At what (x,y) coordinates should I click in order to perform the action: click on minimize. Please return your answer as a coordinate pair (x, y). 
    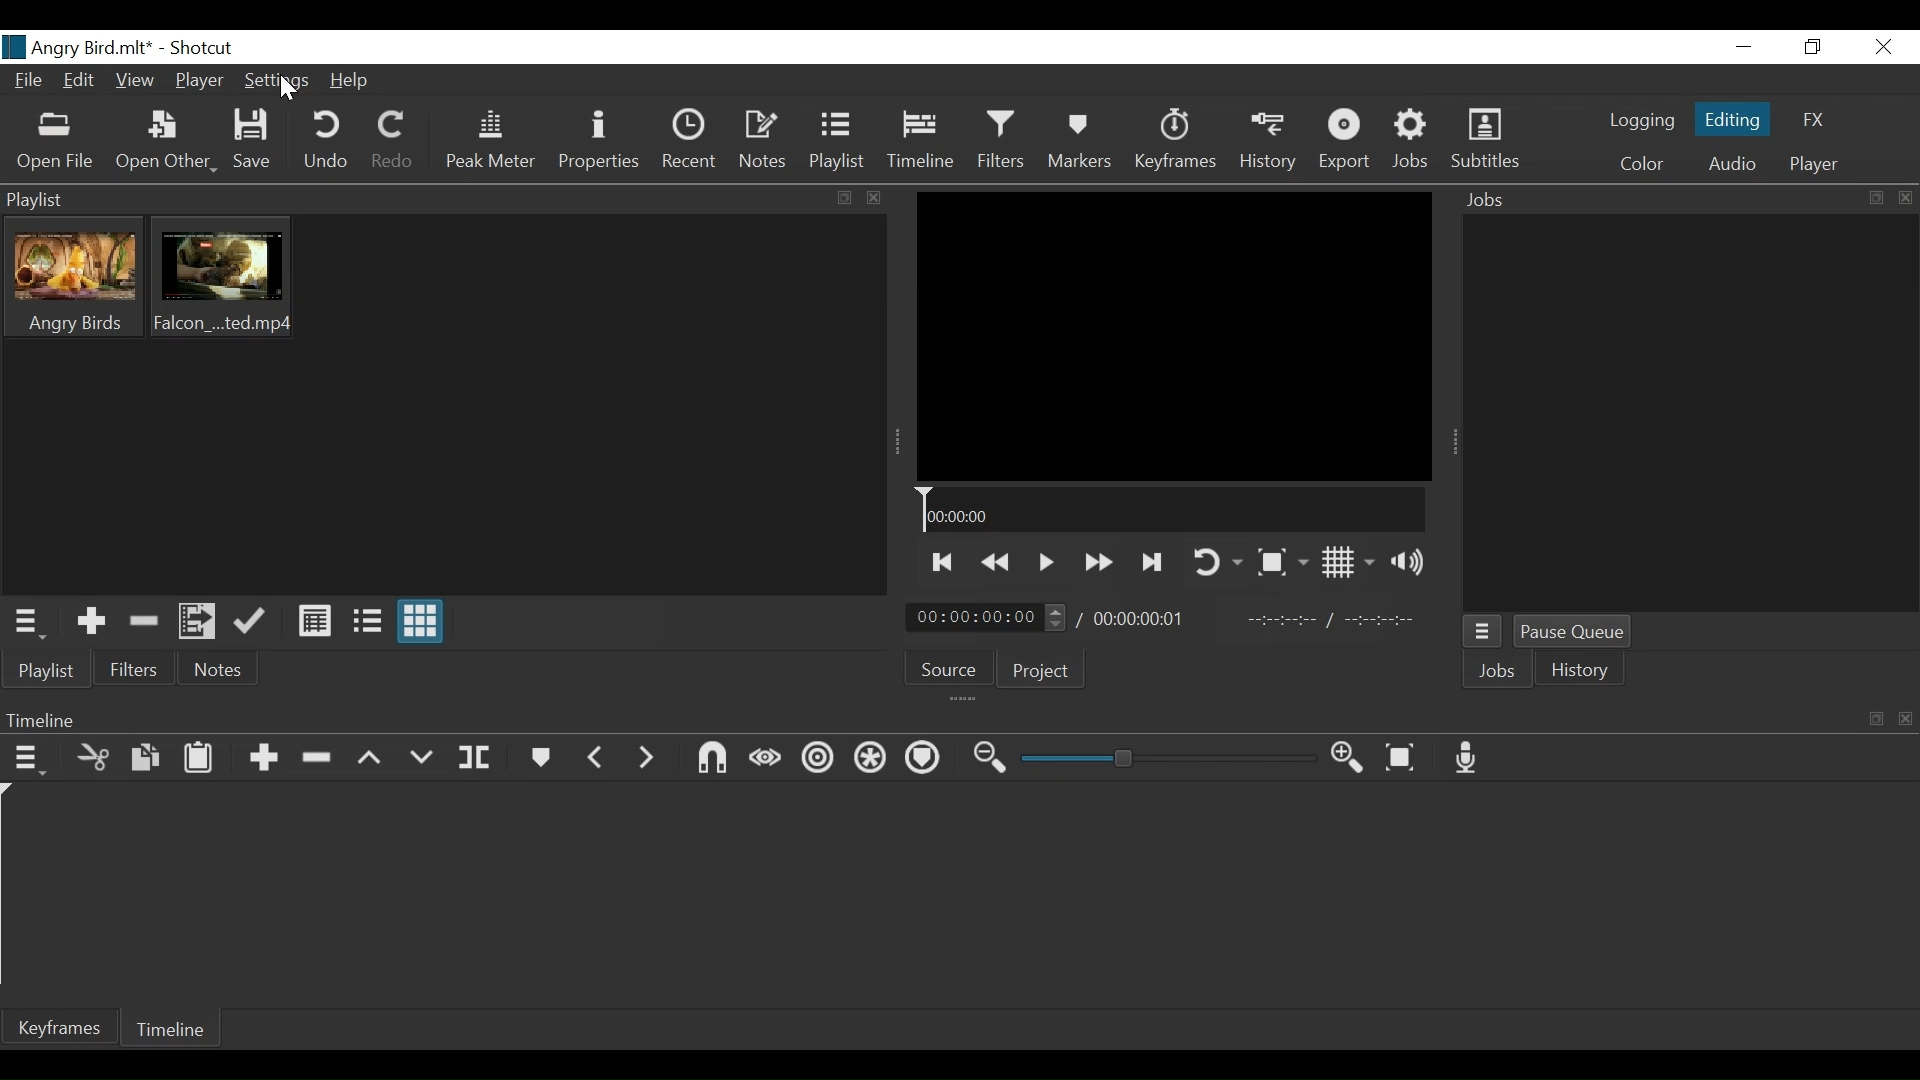
    Looking at the image, I should click on (1742, 48).